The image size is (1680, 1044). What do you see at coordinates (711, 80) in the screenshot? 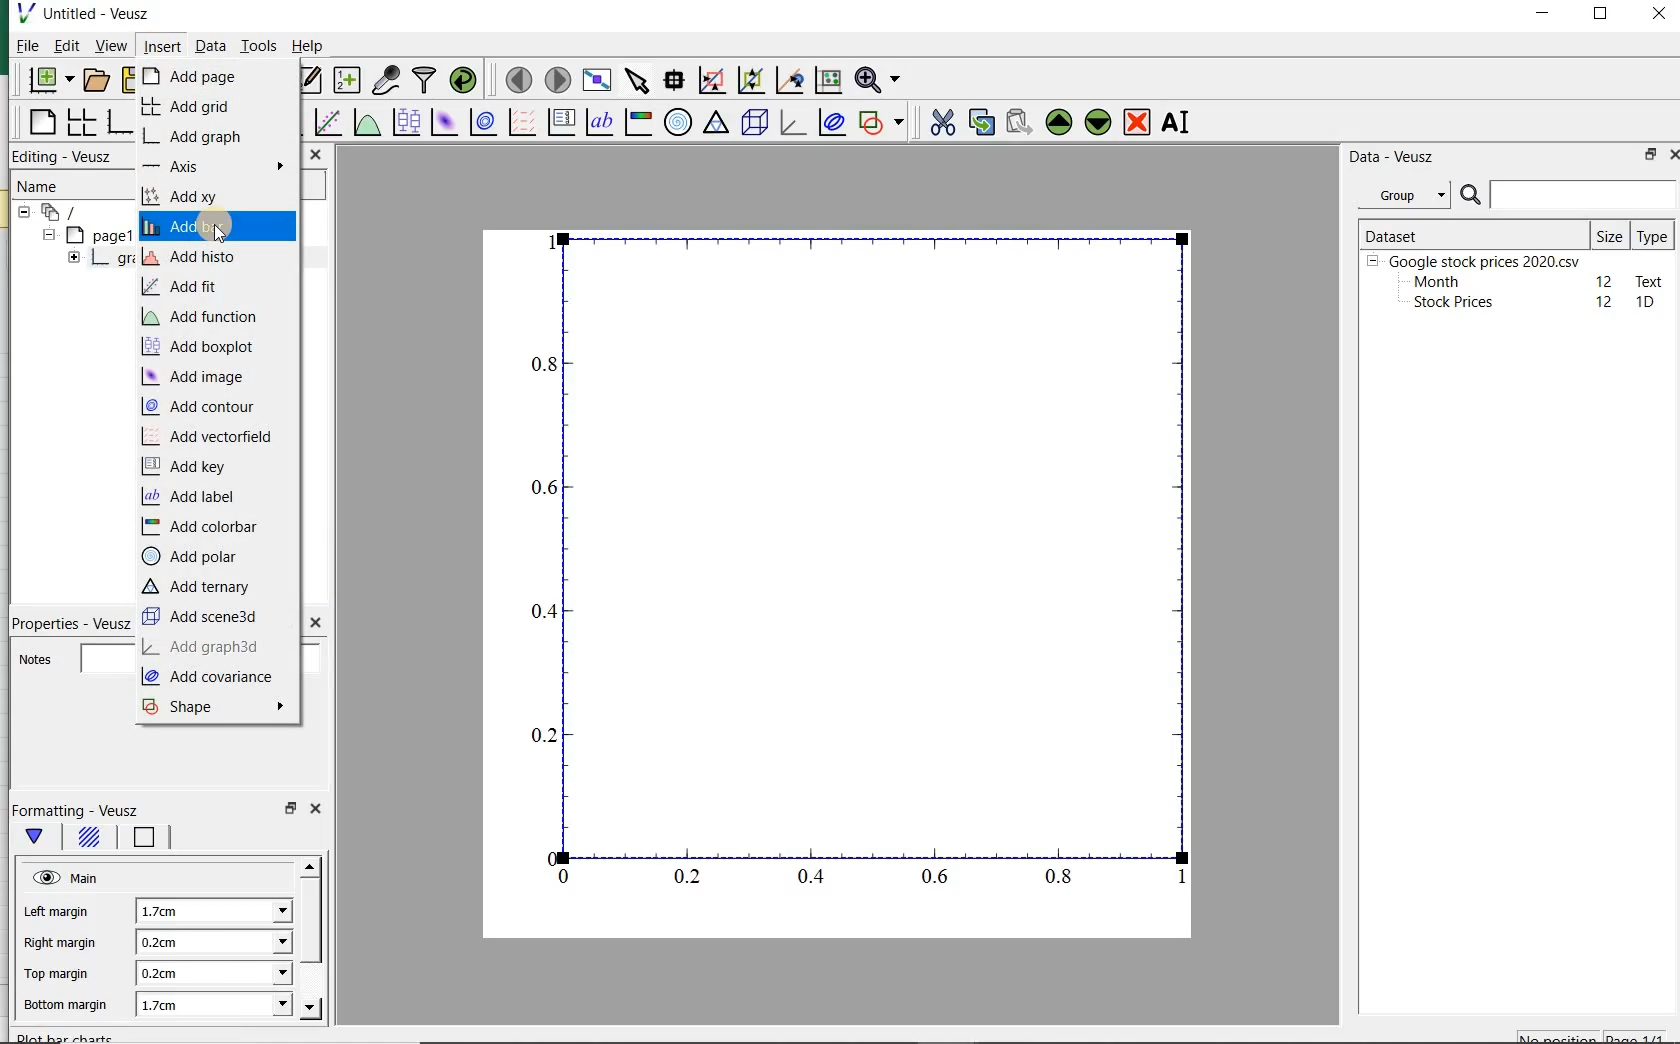
I see `click or draw a rectangle to zoom graph axes` at bounding box center [711, 80].